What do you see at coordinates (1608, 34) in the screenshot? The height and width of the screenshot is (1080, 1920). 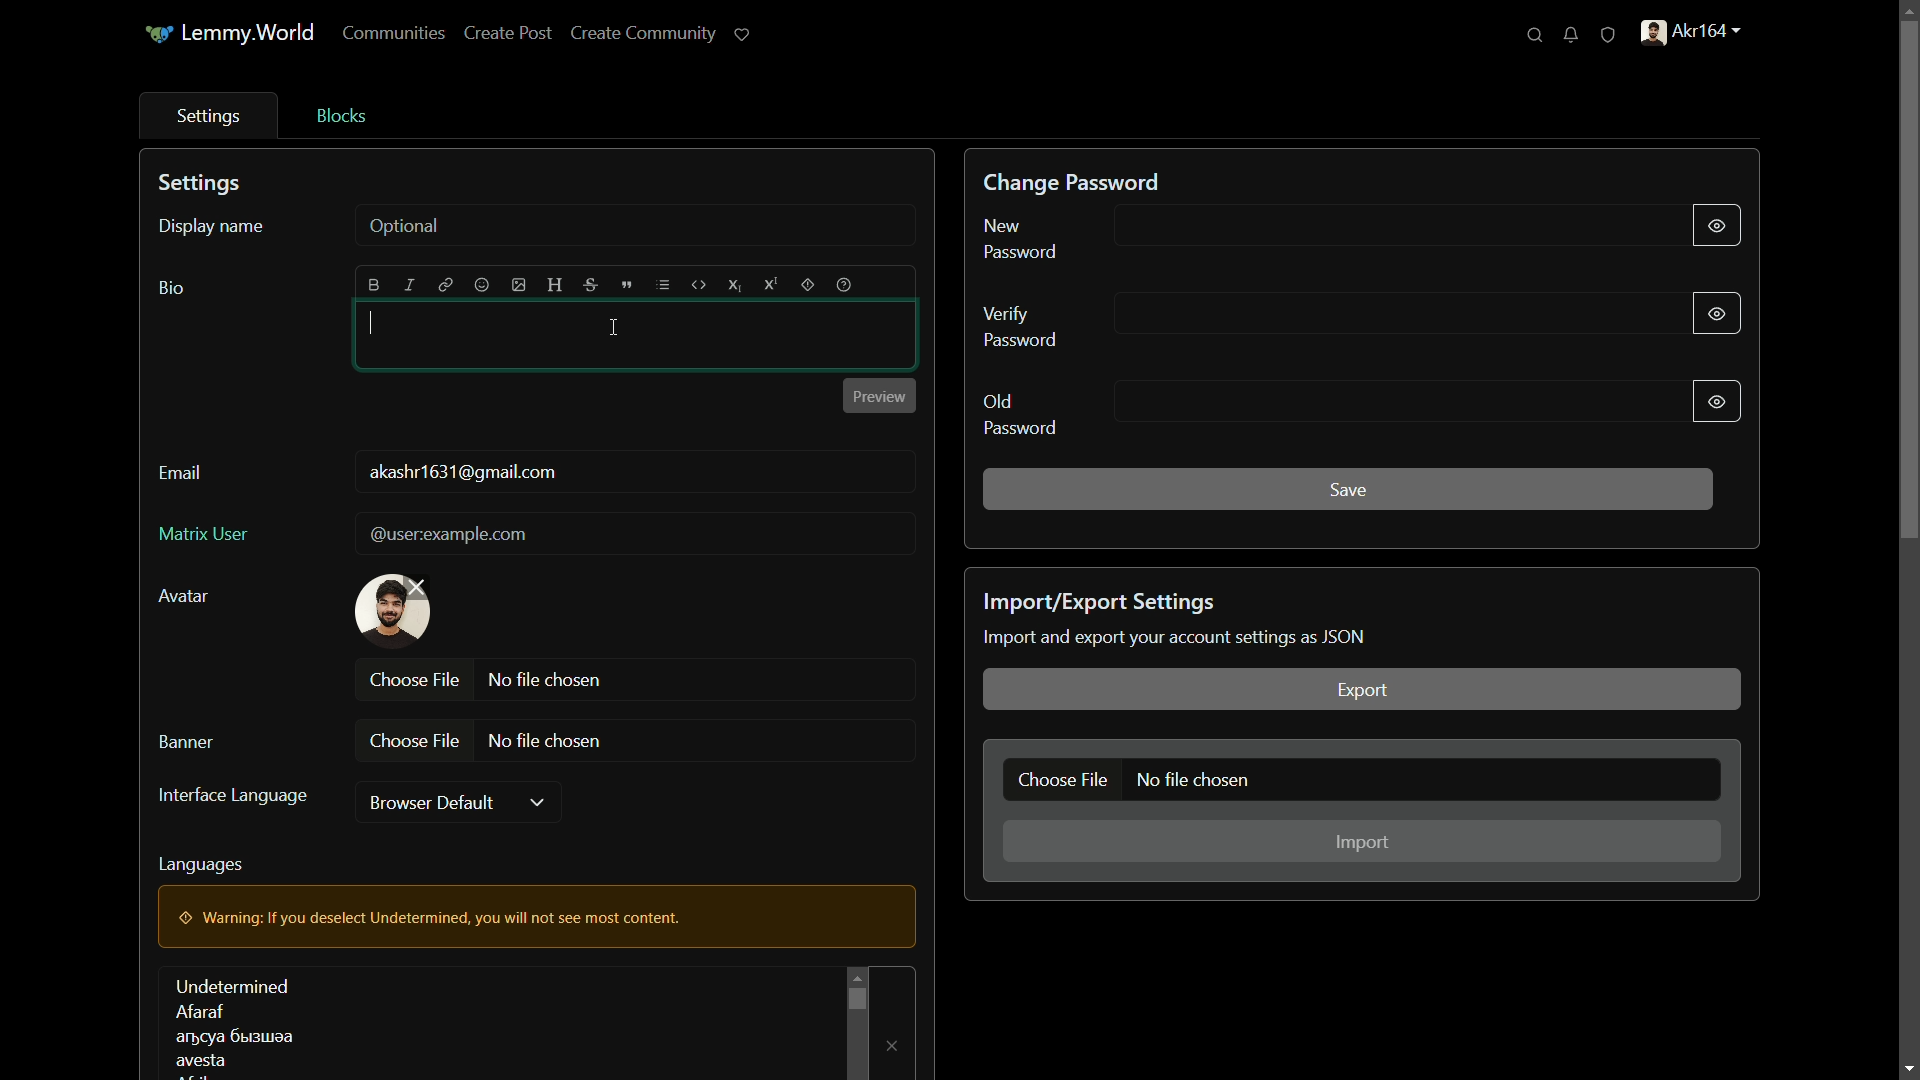 I see `unread reports` at bounding box center [1608, 34].